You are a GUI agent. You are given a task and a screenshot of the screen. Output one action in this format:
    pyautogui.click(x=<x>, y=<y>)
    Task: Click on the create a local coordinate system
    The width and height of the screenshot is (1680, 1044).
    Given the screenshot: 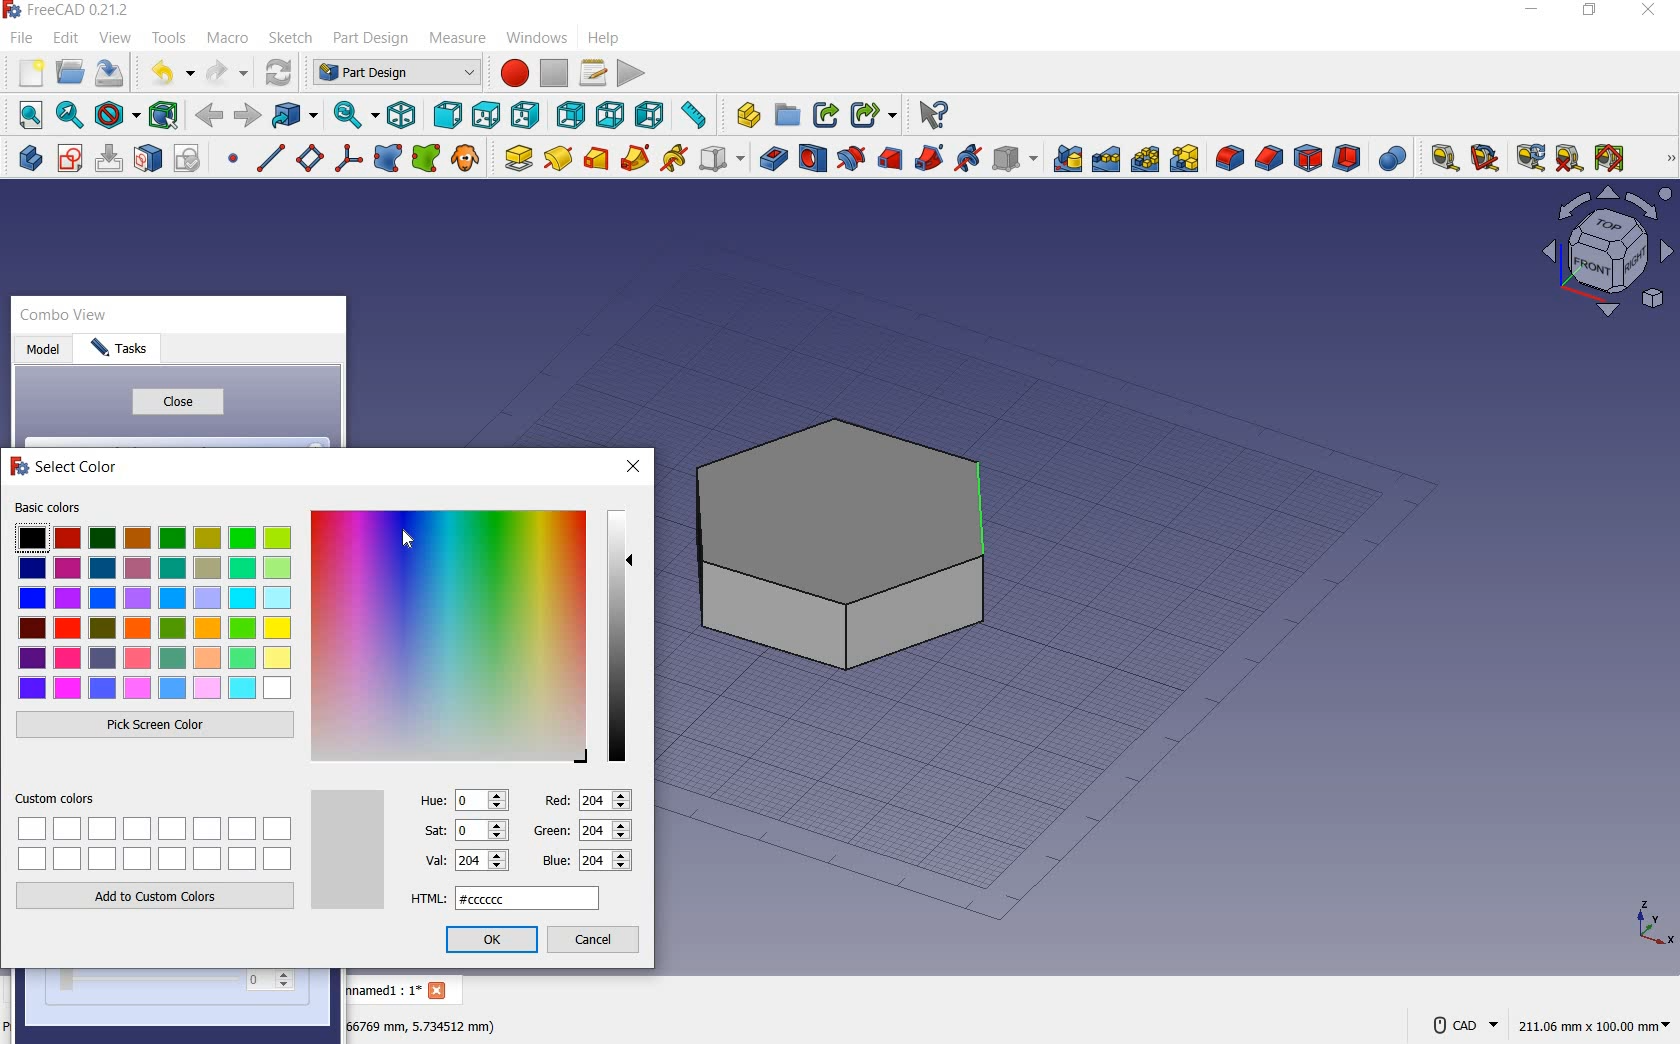 What is the action you would take?
    pyautogui.click(x=348, y=161)
    